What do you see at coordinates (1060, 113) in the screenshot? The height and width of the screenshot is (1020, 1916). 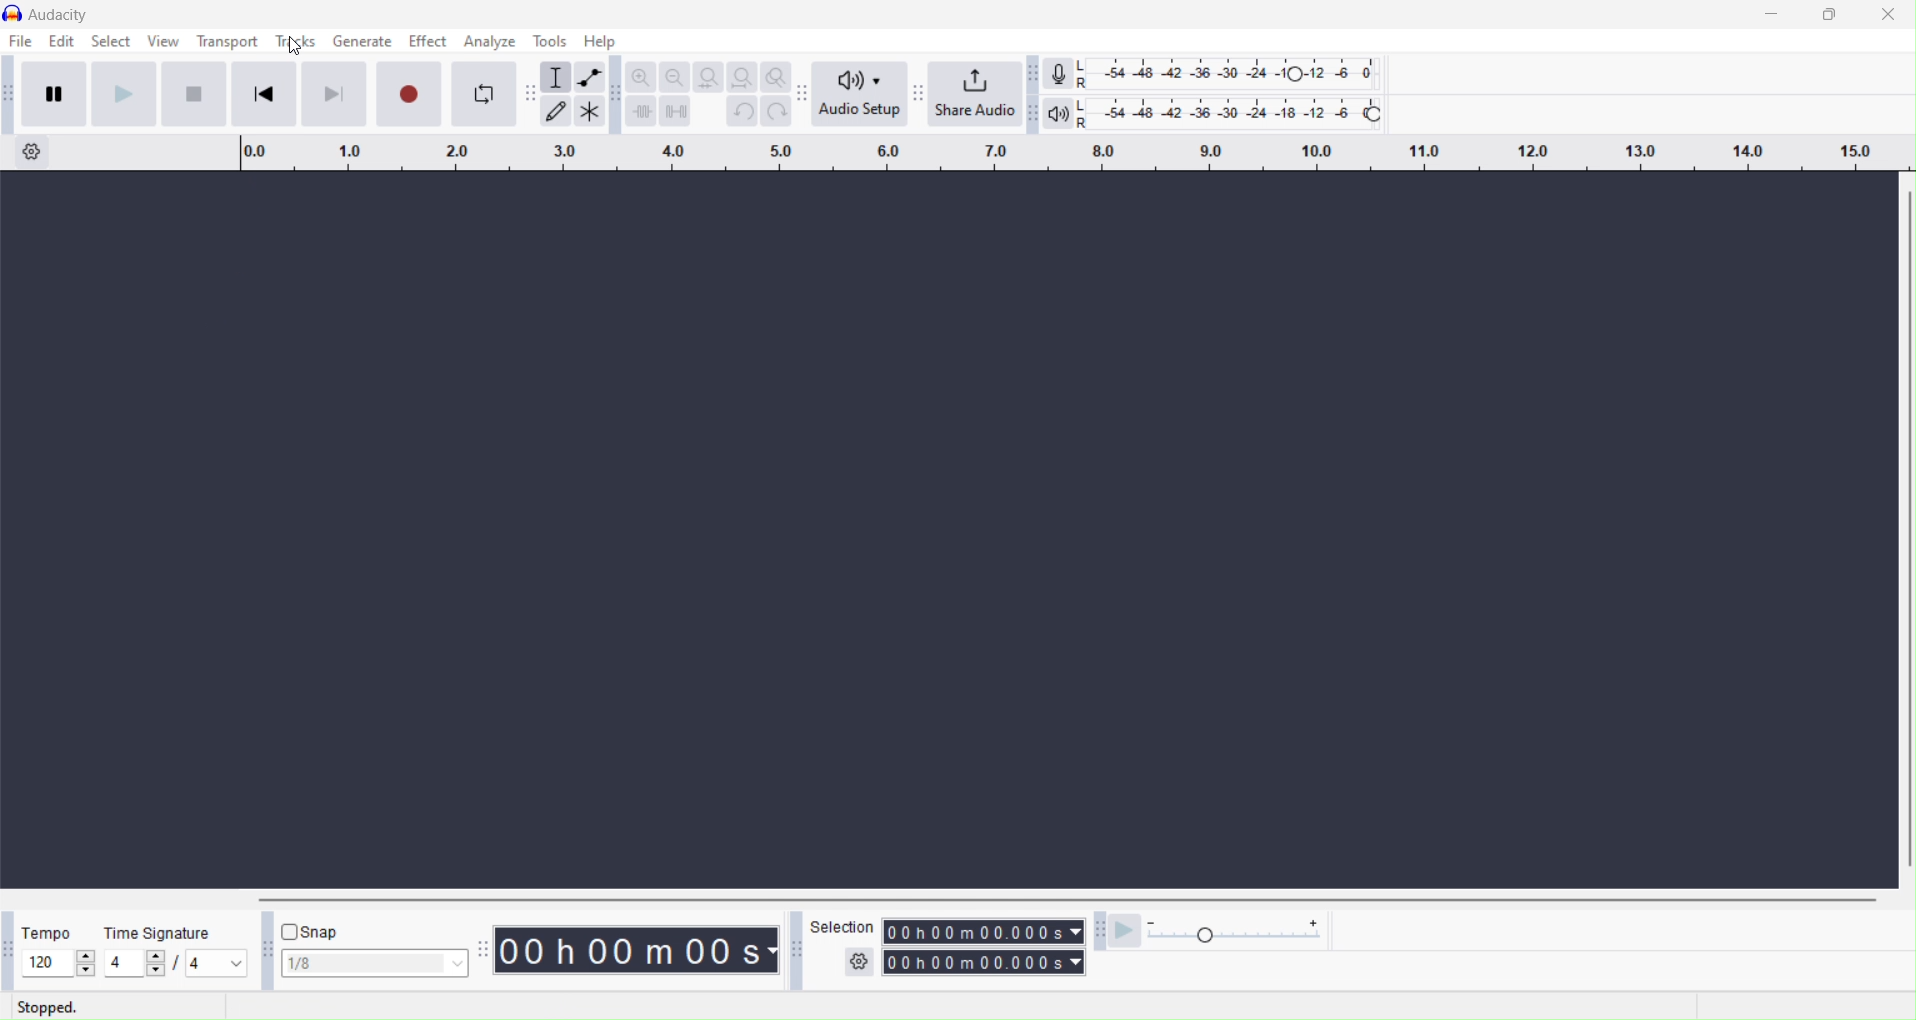 I see `Playback meter` at bounding box center [1060, 113].